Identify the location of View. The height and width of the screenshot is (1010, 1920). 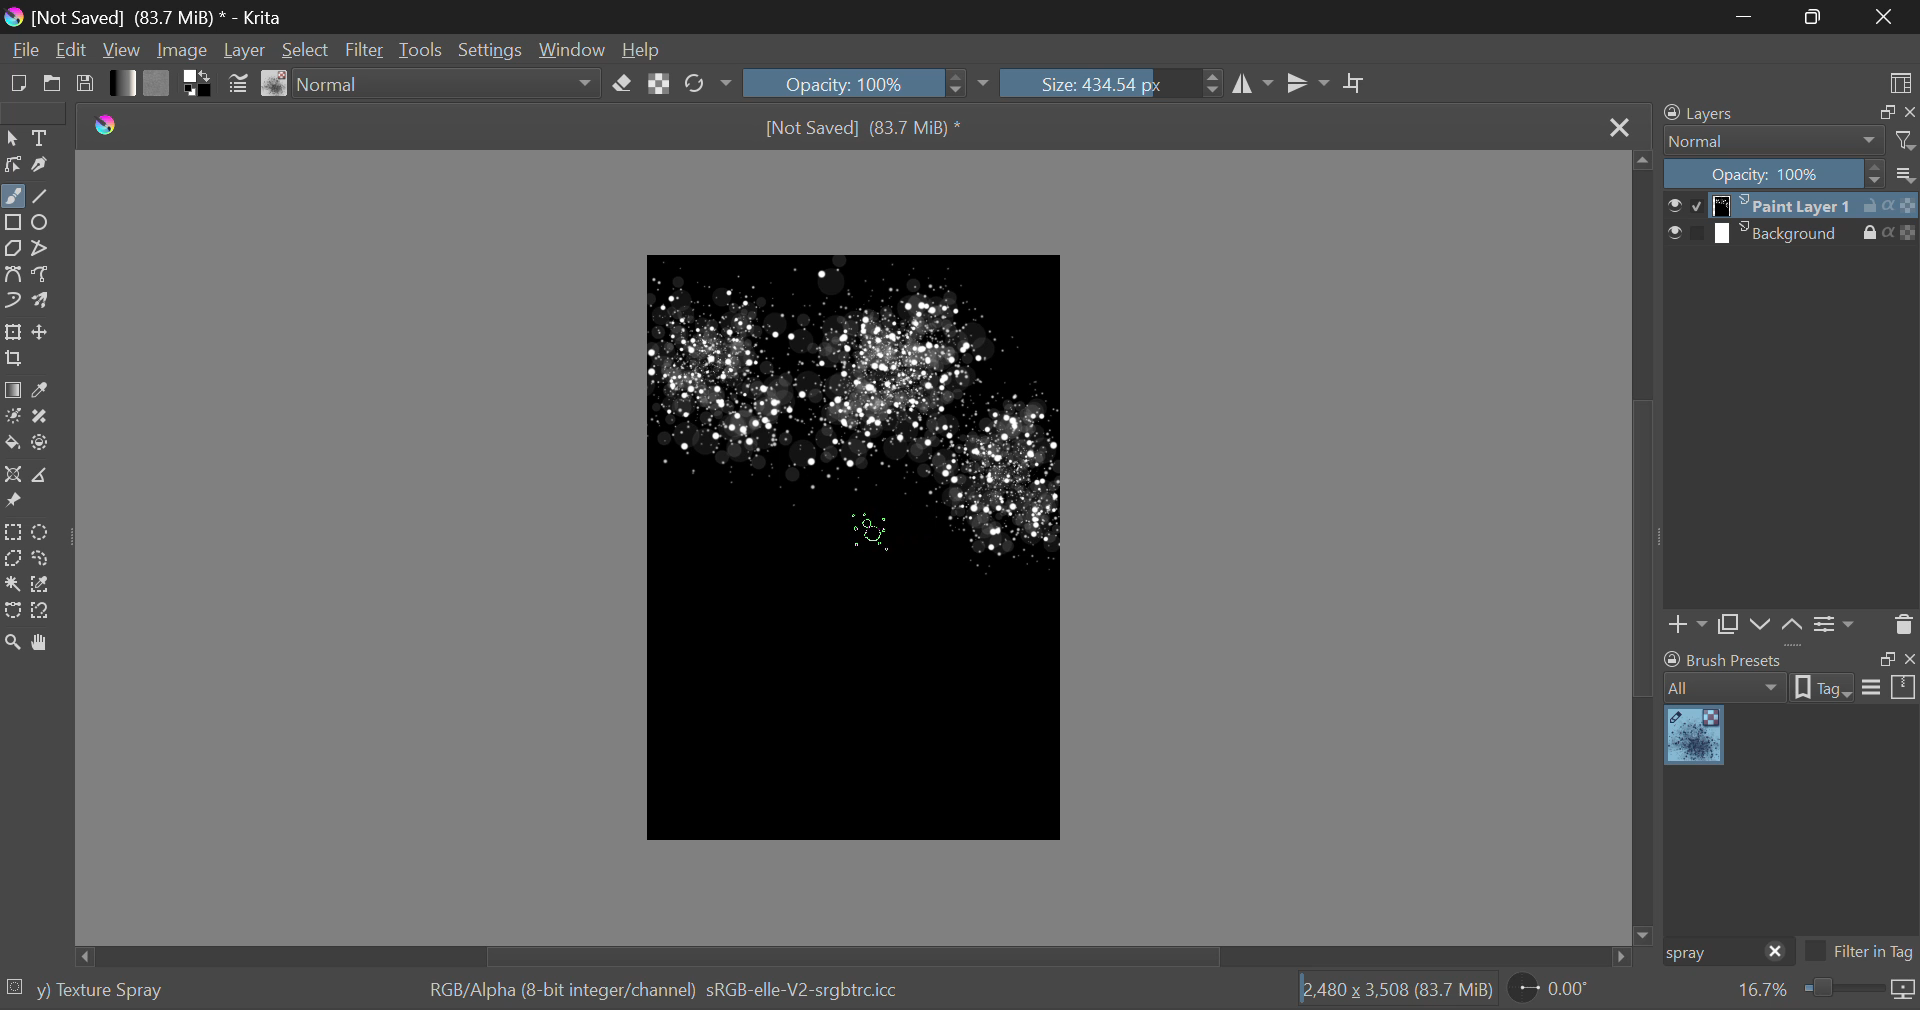
(125, 50).